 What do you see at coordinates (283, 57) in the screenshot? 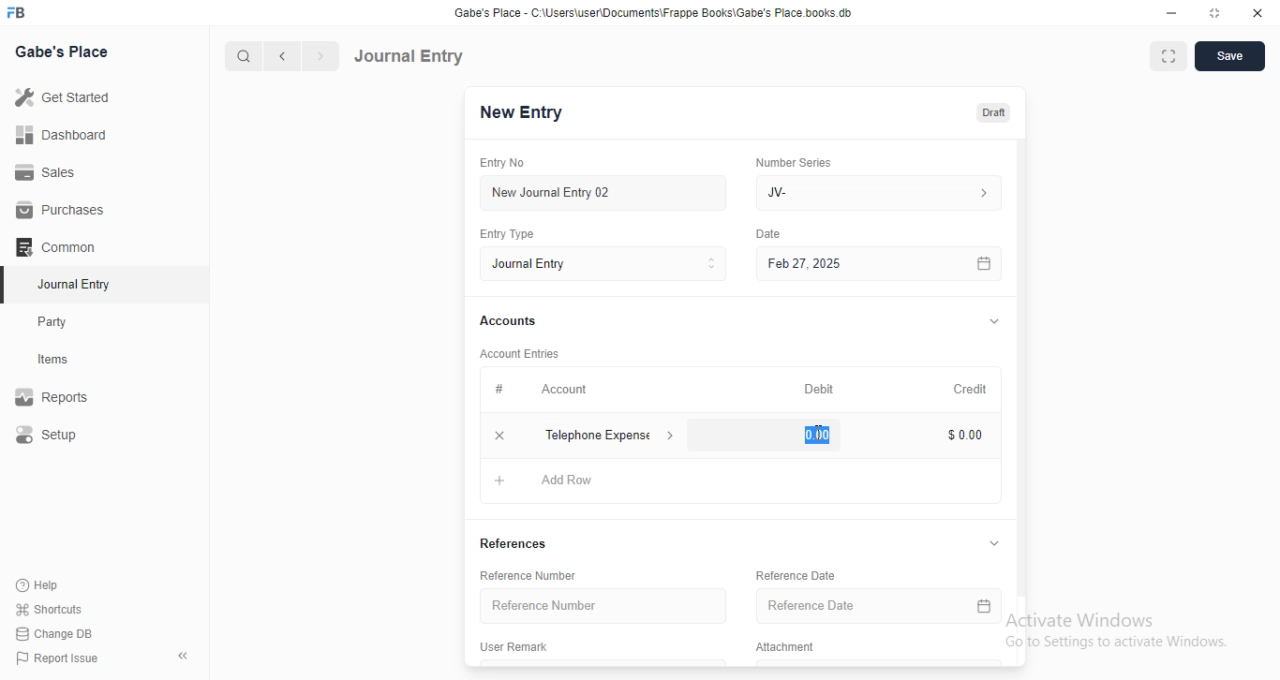
I see `Previous` at bounding box center [283, 57].